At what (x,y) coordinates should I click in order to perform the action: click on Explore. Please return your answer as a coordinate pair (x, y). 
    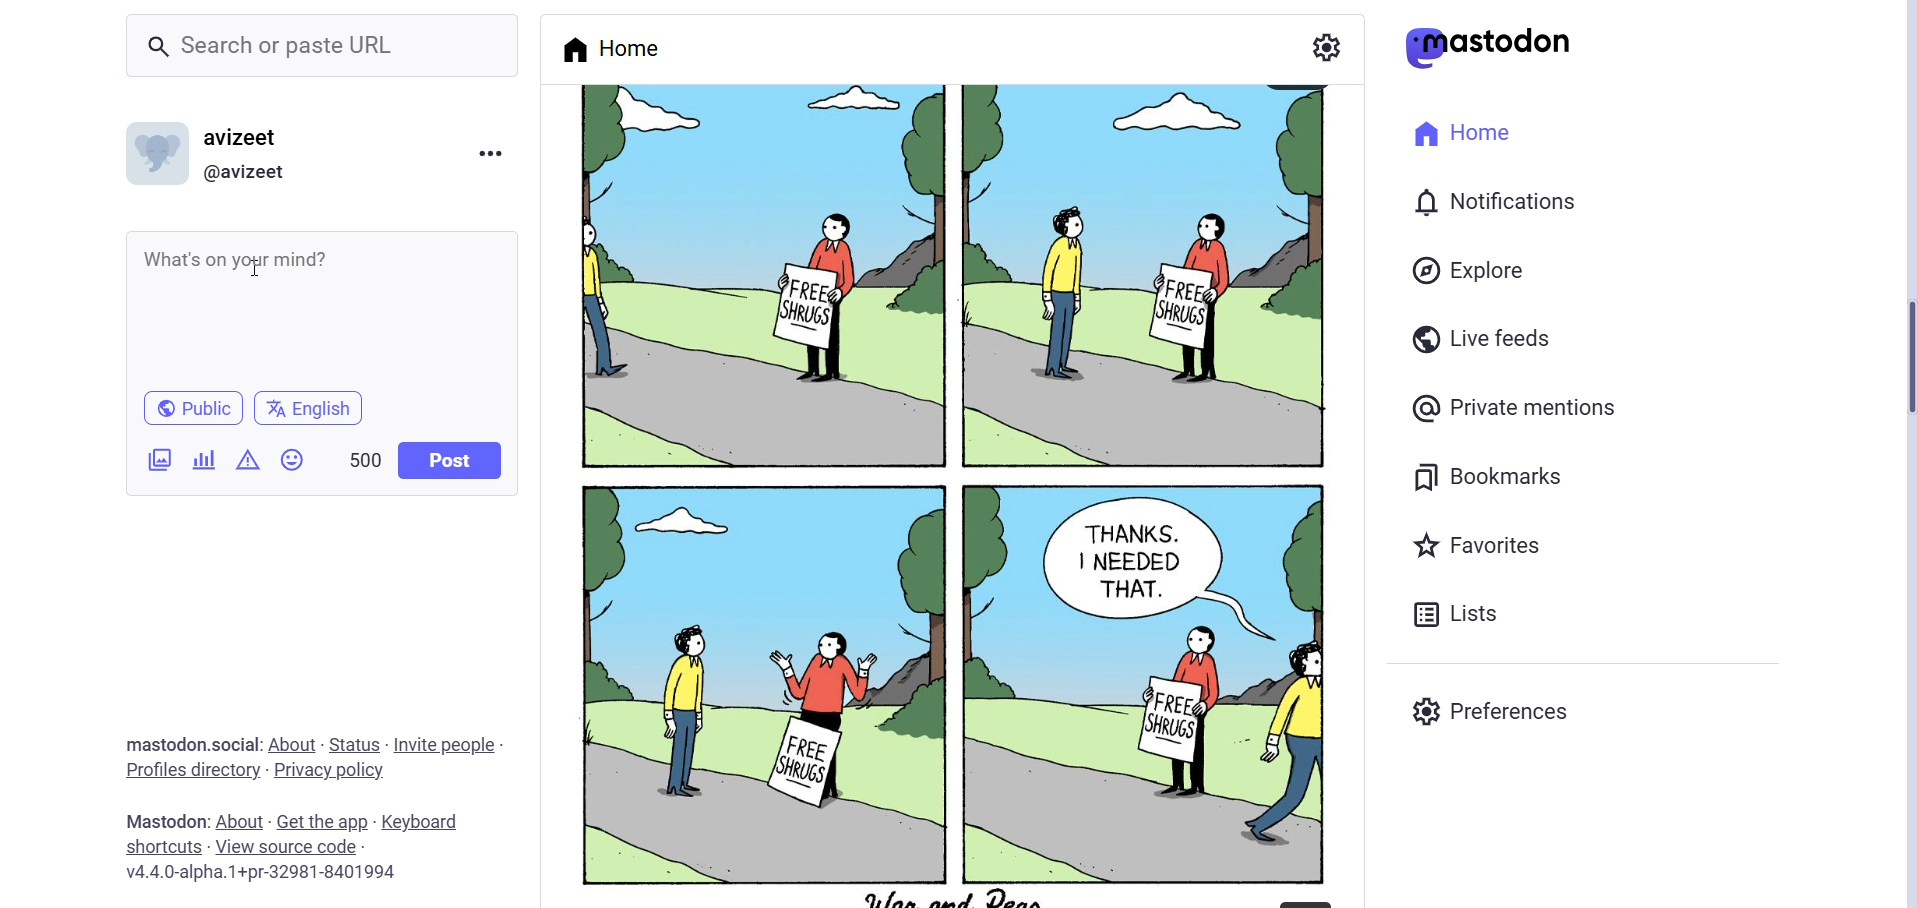
    Looking at the image, I should click on (1472, 273).